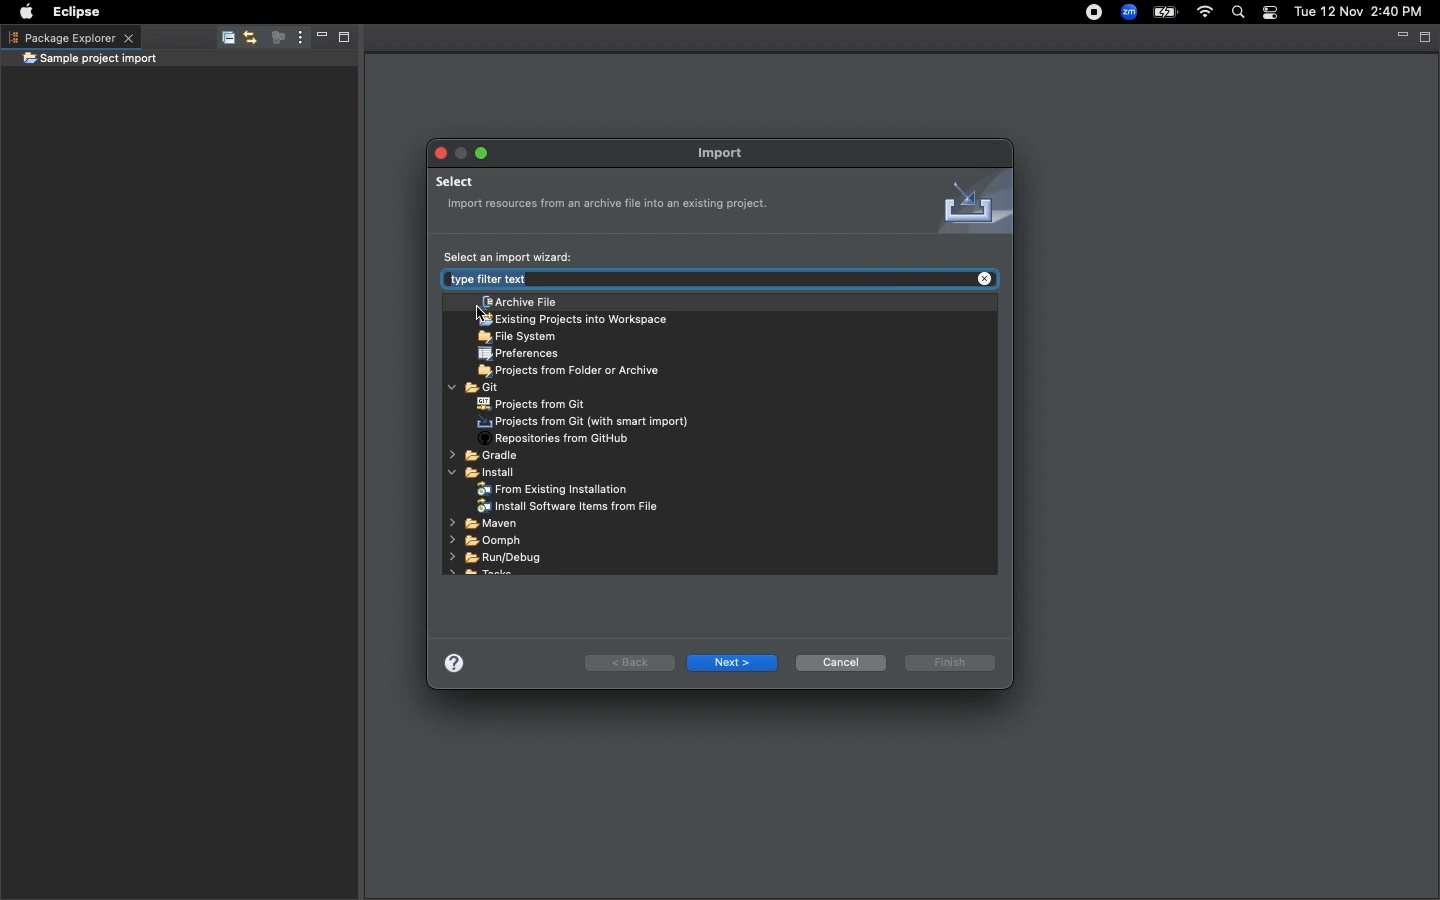  I want to click on Help, so click(458, 660).